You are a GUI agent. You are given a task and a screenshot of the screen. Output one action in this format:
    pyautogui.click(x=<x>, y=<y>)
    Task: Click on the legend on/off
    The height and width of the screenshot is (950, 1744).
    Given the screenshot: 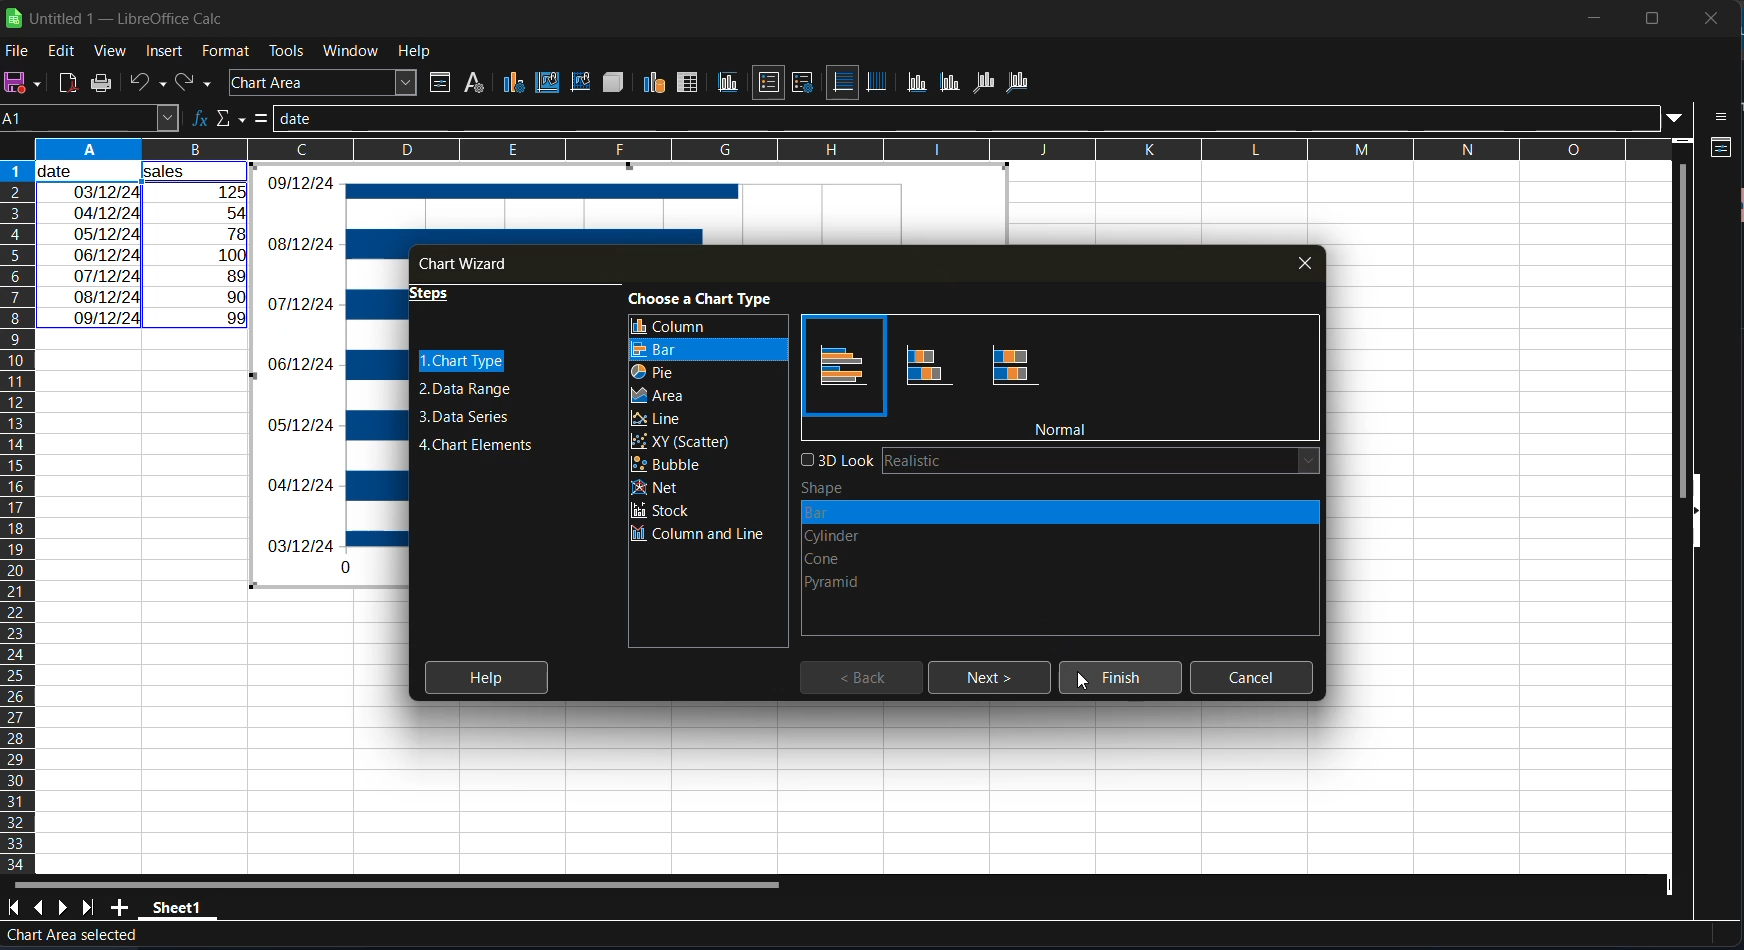 What is the action you would take?
    pyautogui.click(x=771, y=83)
    